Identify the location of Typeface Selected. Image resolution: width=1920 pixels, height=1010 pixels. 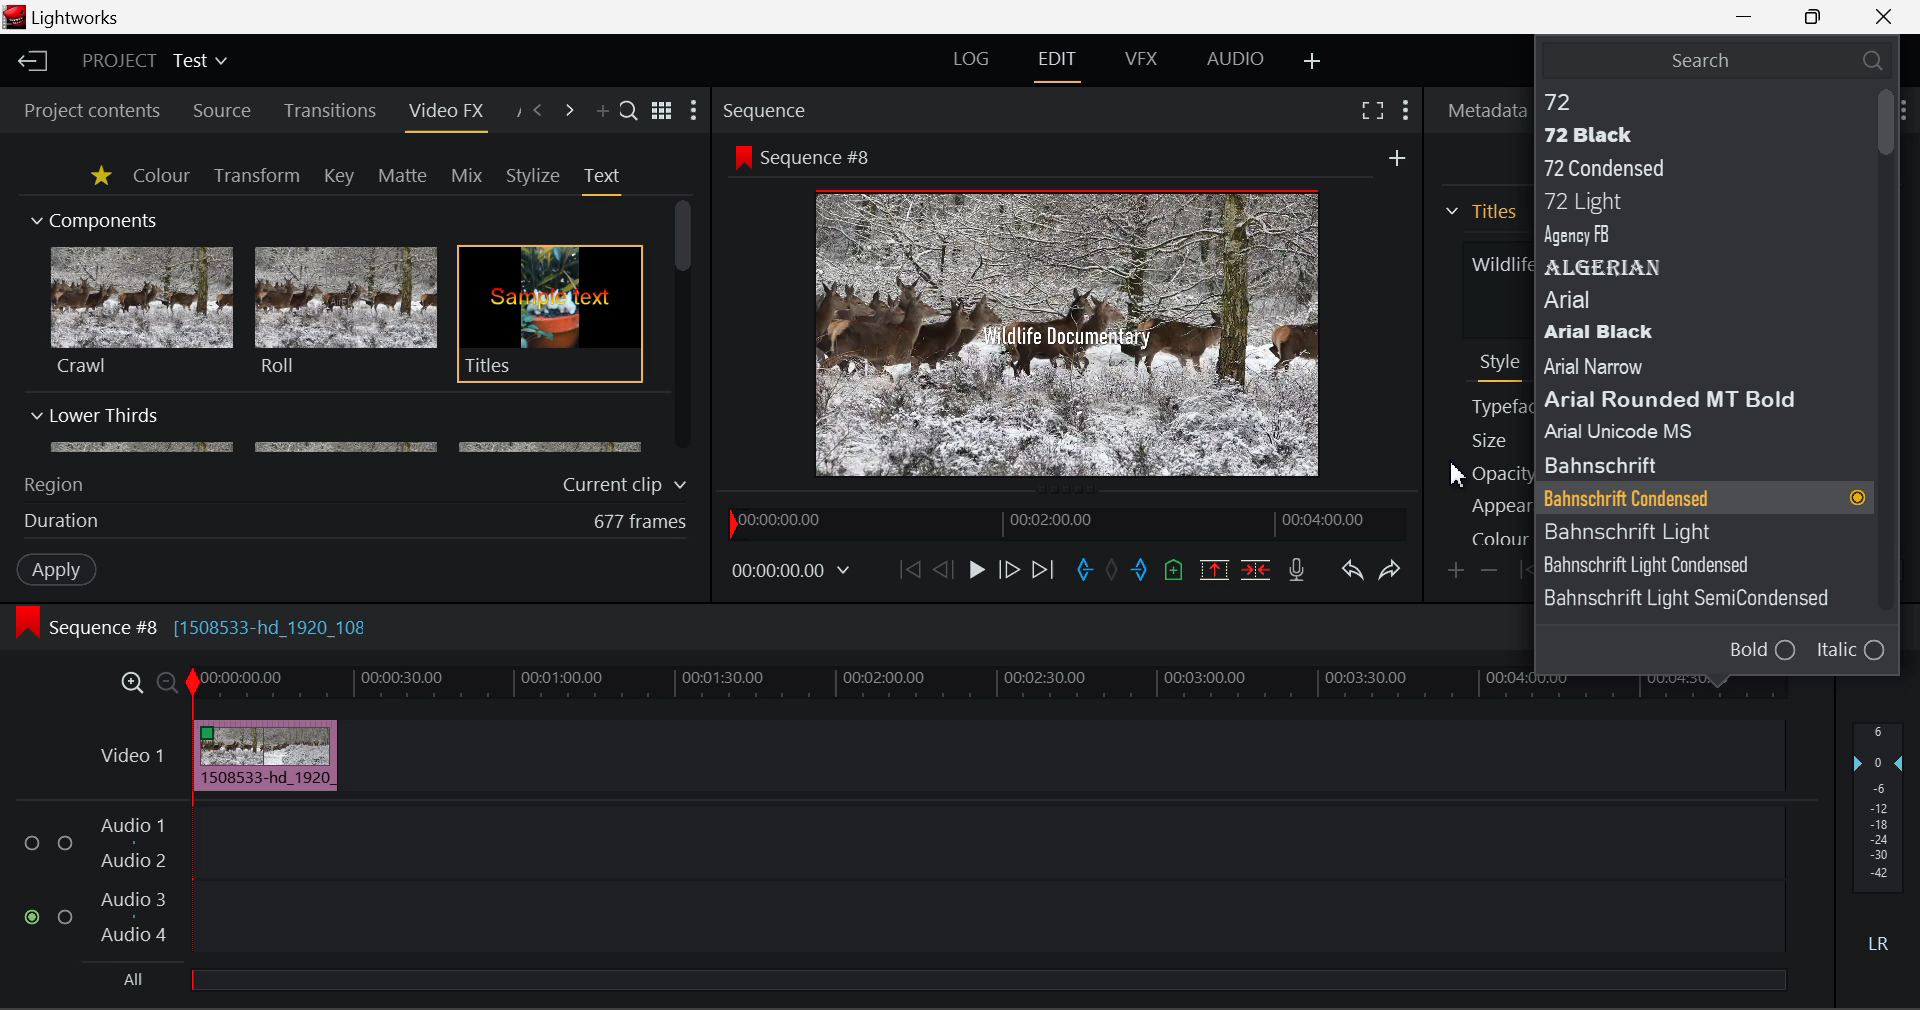
(1708, 498).